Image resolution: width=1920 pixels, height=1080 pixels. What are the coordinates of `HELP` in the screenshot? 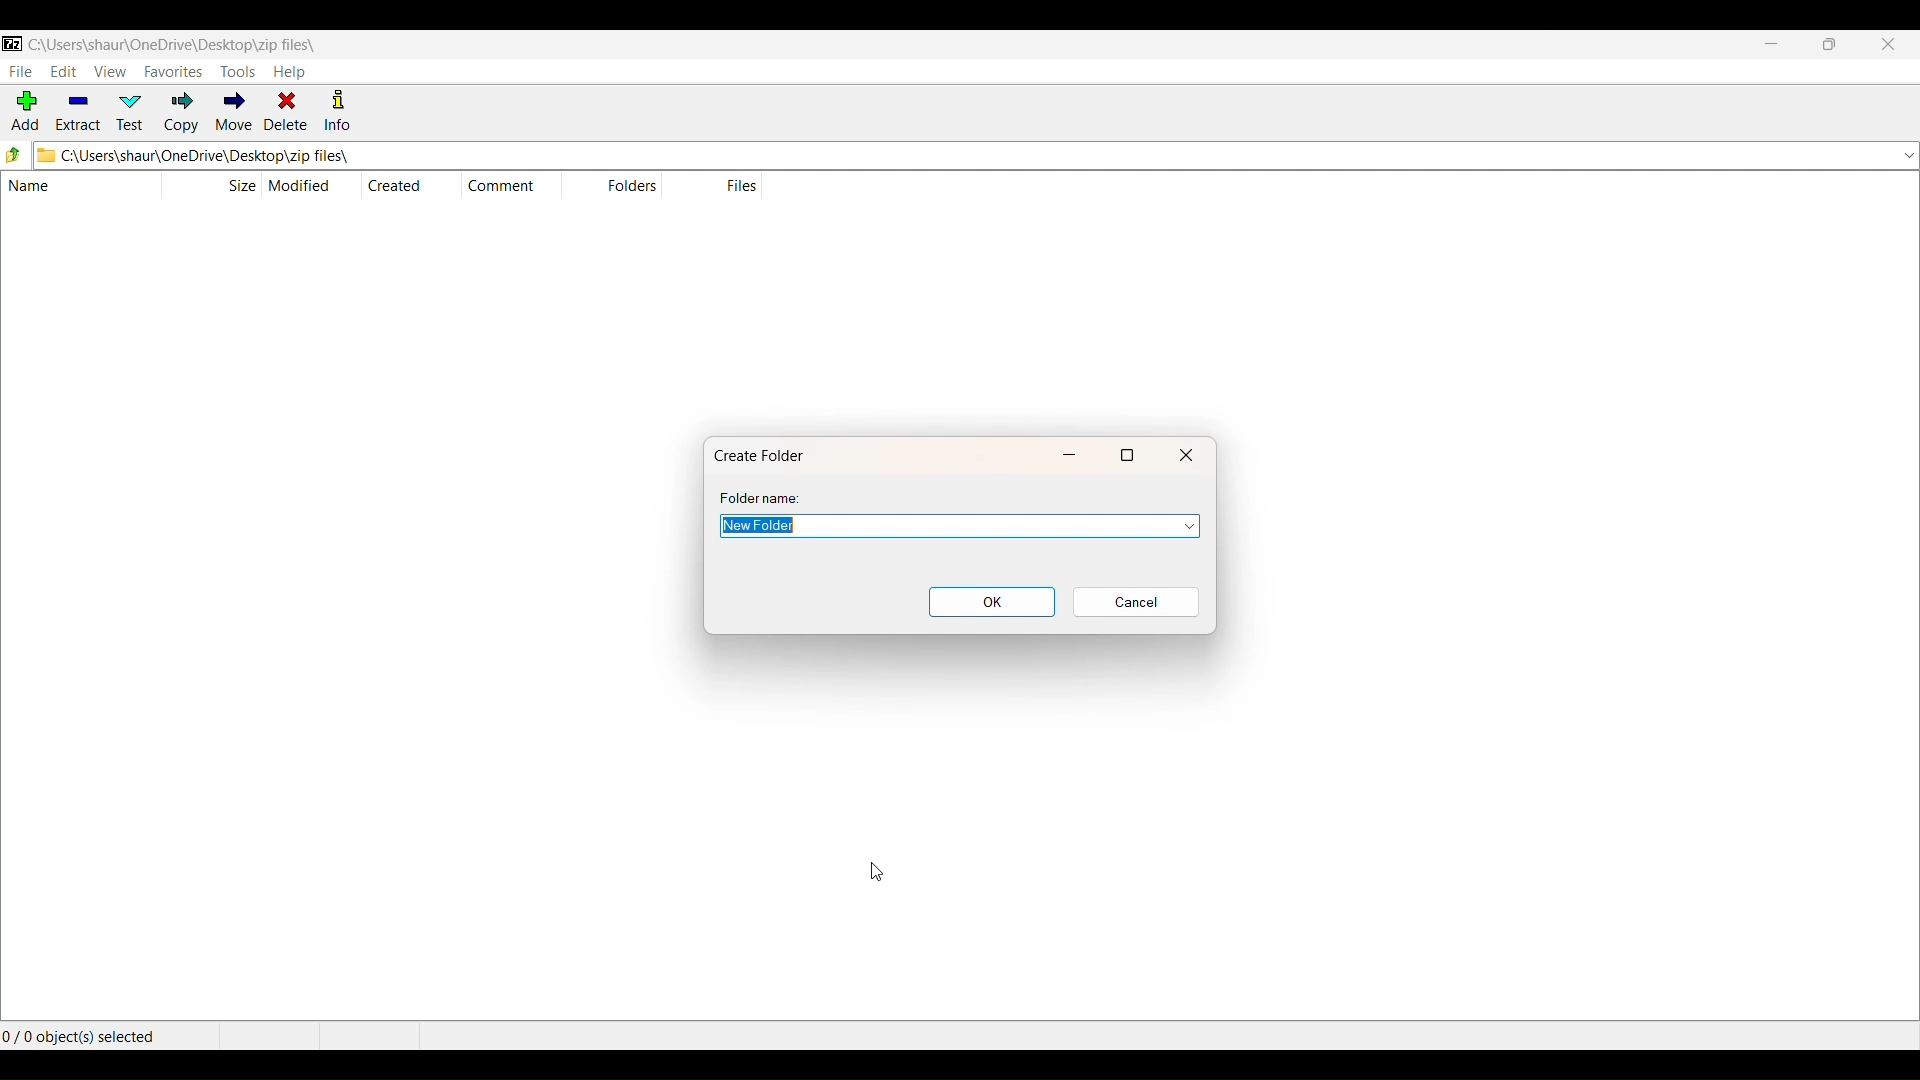 It's located at (290, 72).